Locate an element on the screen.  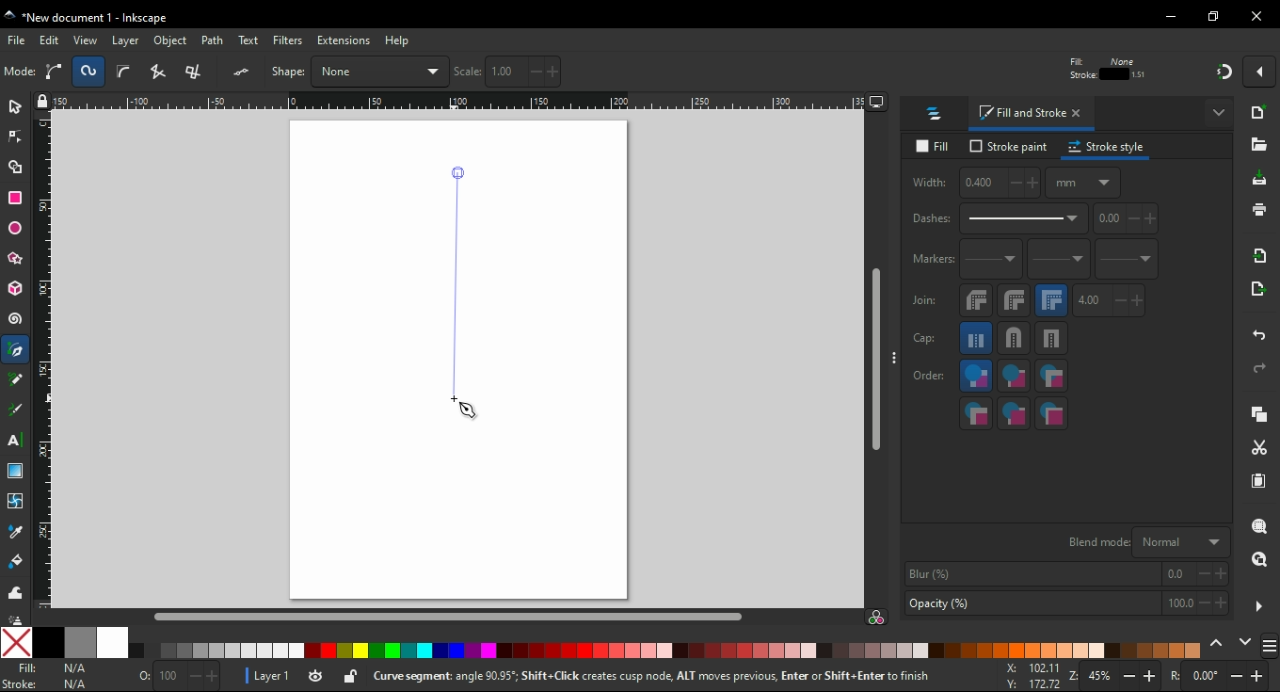
zoom in/zoom out is located at coordinates (1116, 678).